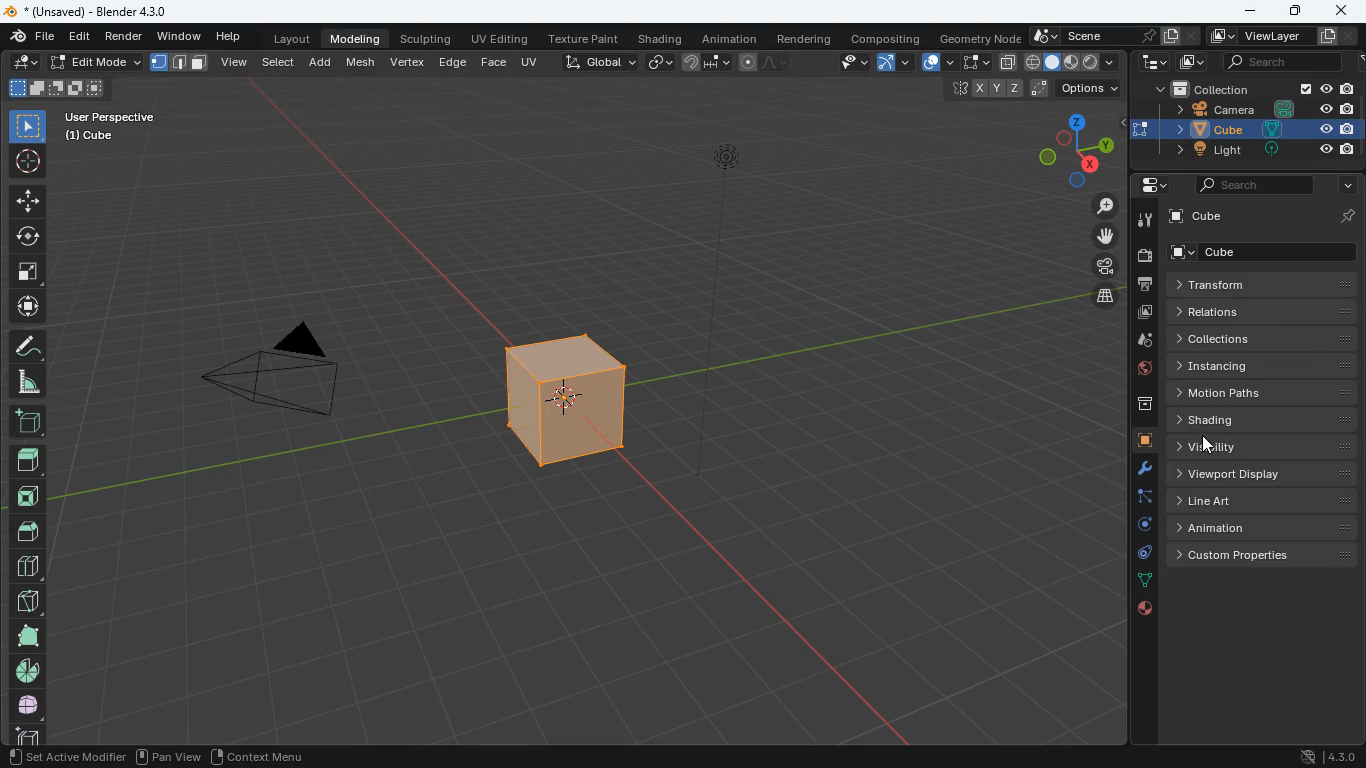  Describe the element at coordinates (278, 65) in the screenshot. I see `select` at that location.